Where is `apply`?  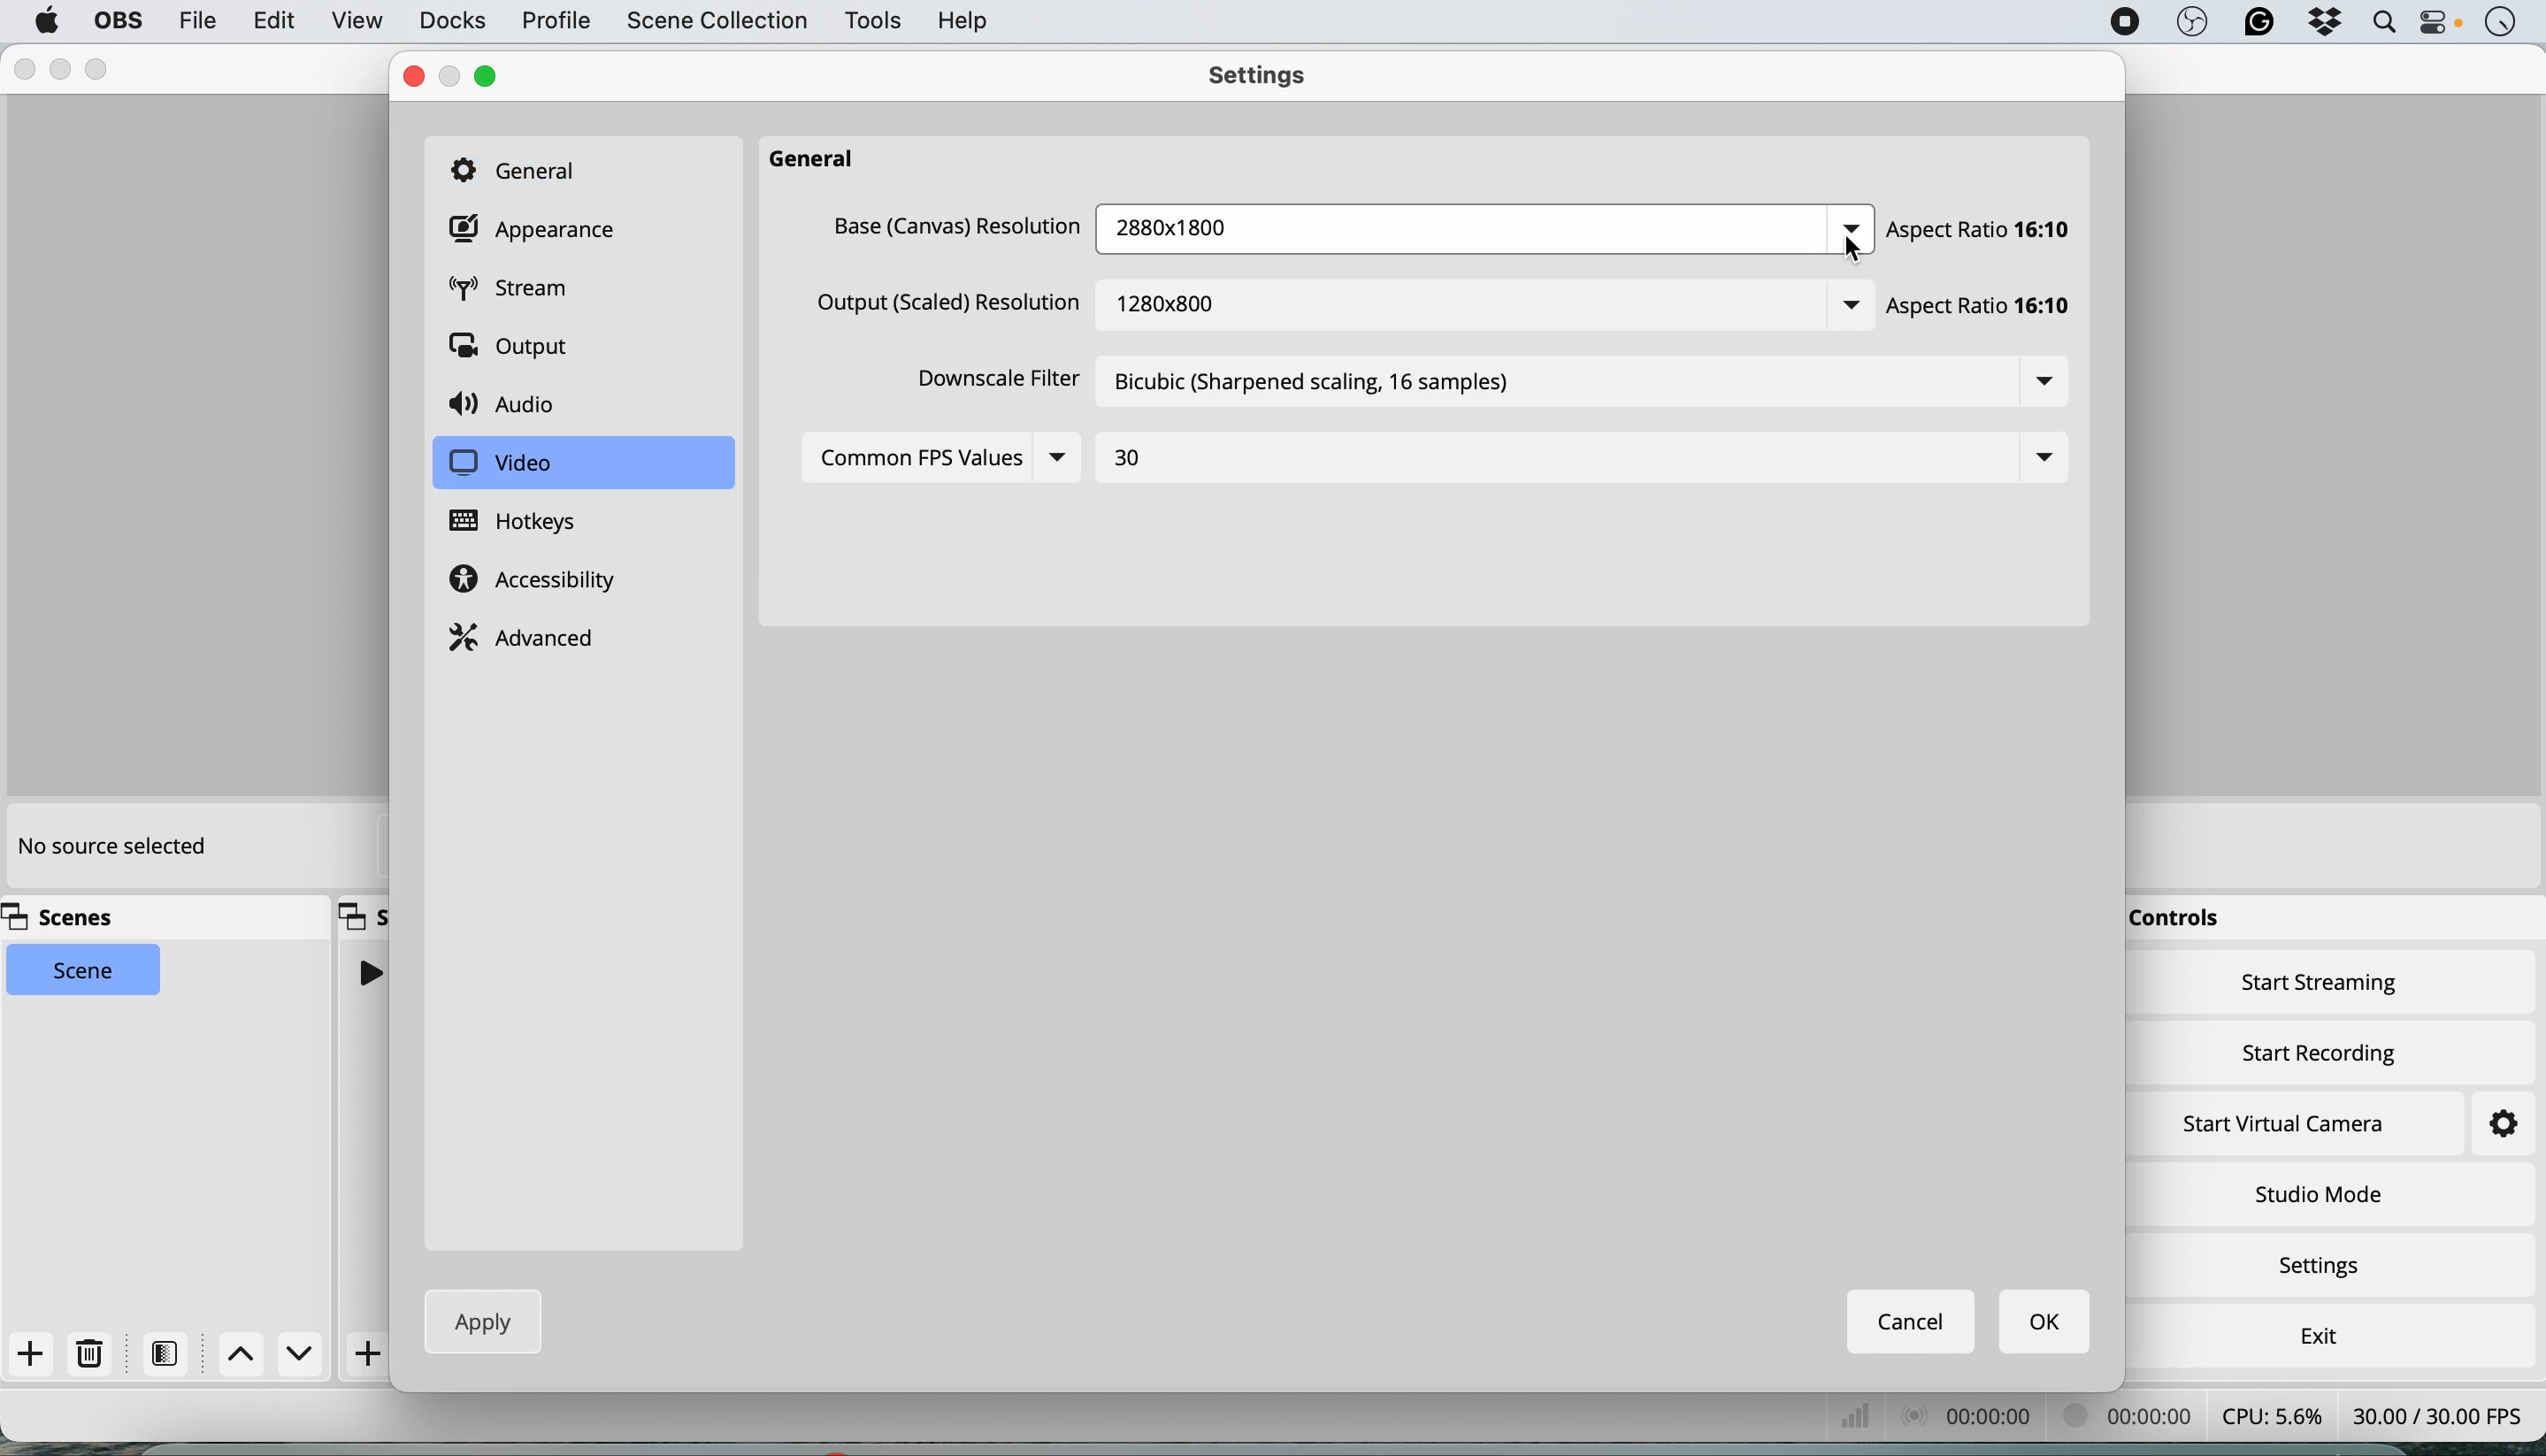 apply is located at coordinates (475, 1321).